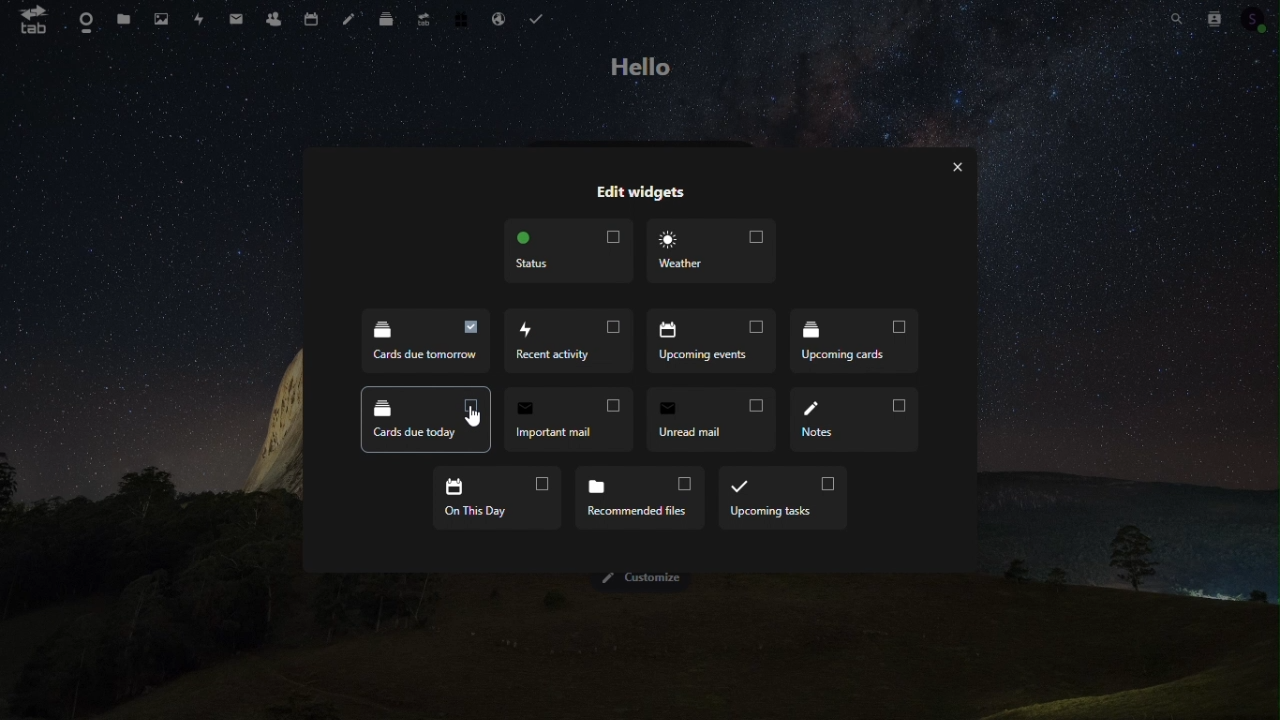 This screenshot has width=1280, height=720. Describe the element at coordinates (499, 18) in the screenshot. I see `Email hosting` at that location.